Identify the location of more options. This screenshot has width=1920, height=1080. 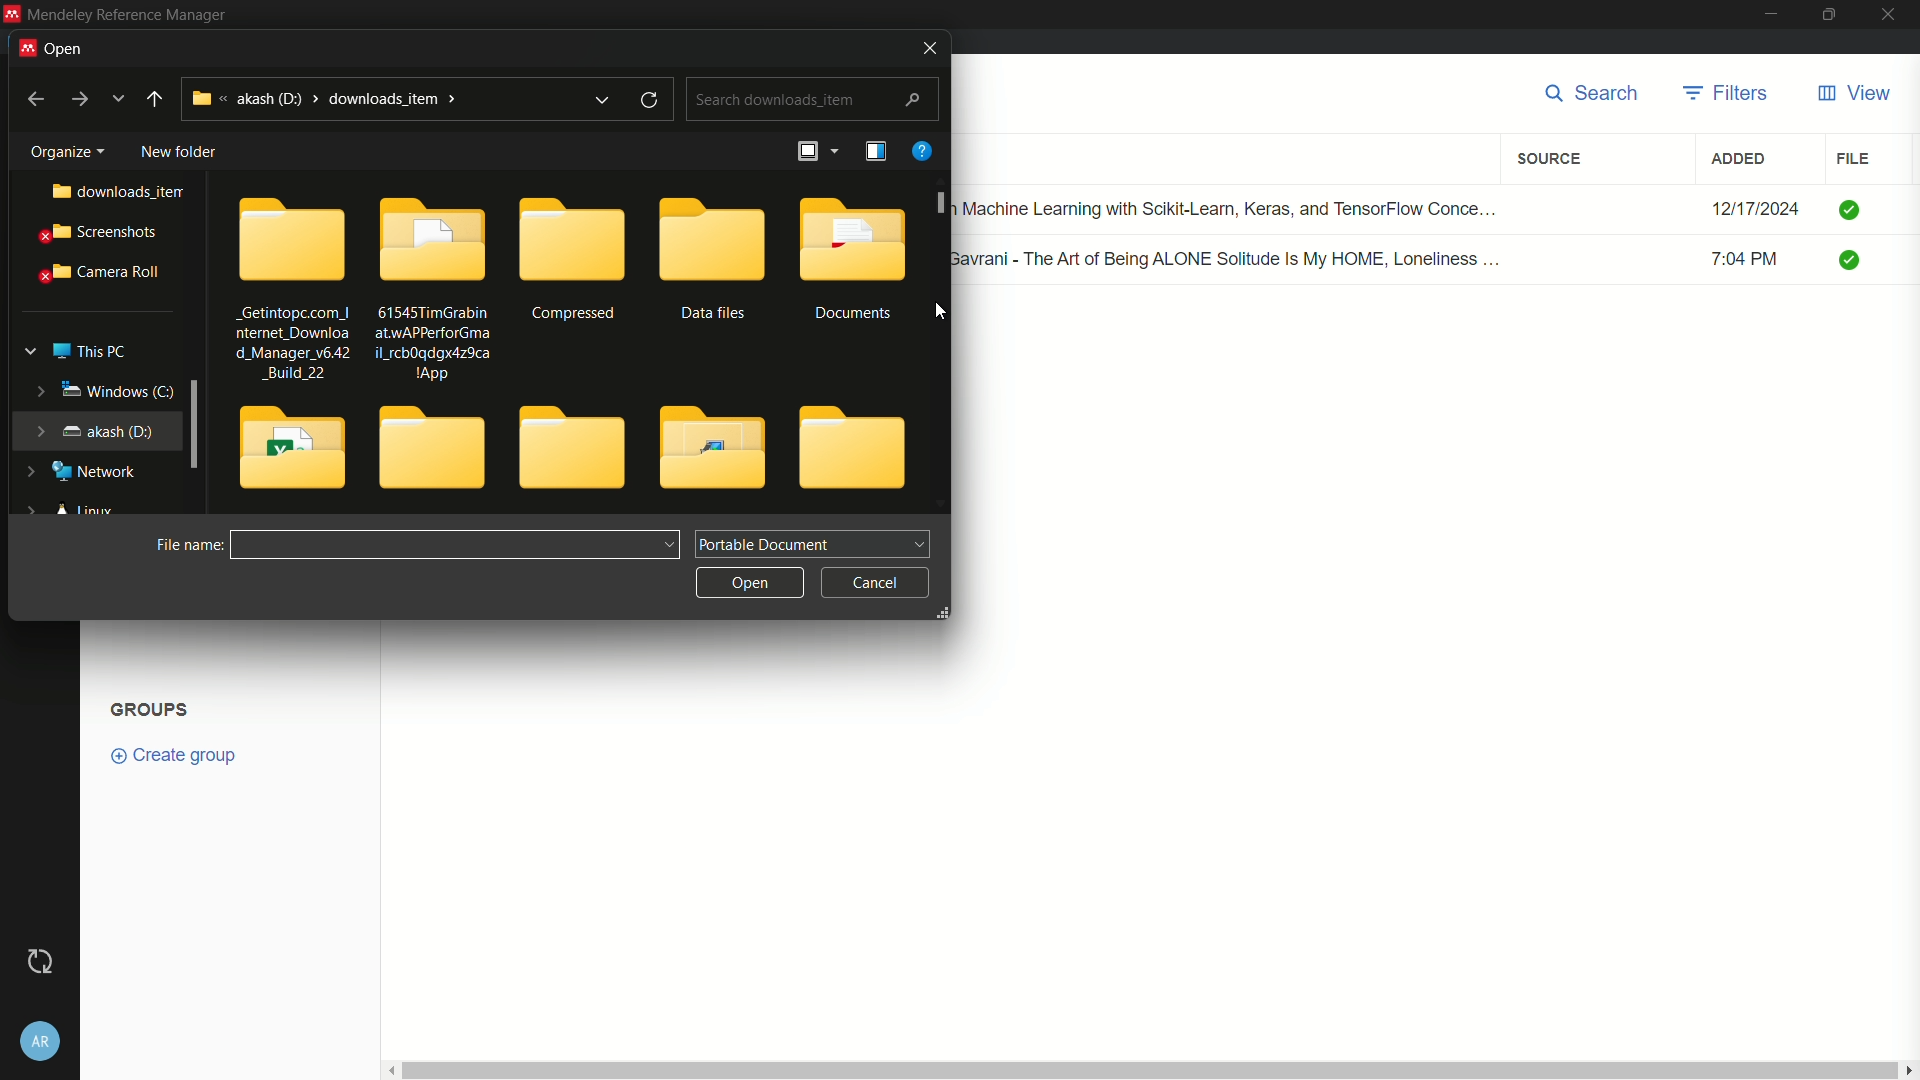
(120, 99).